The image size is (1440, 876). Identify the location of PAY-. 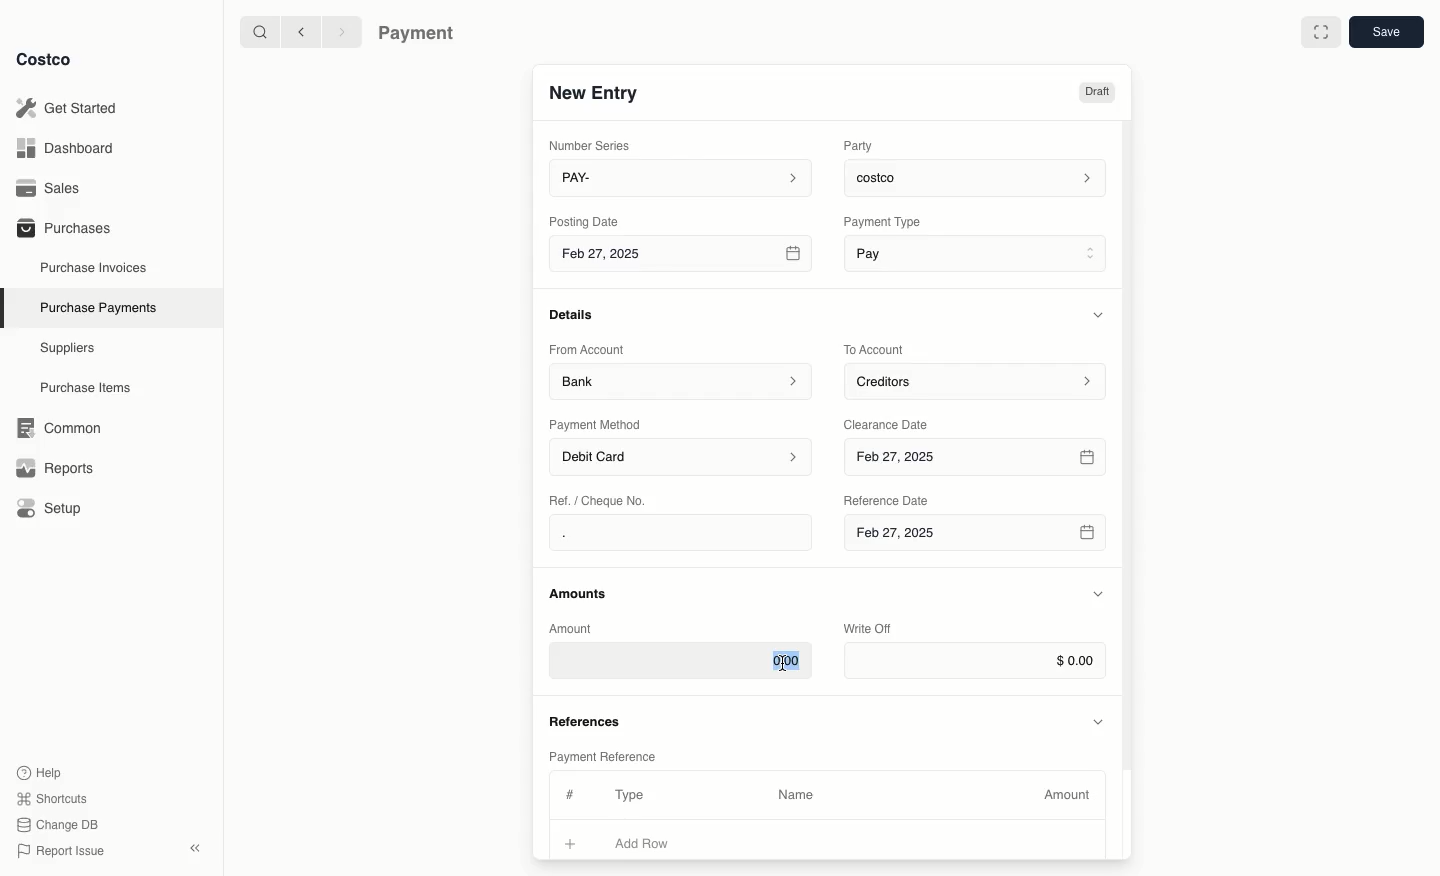
(682, 177).